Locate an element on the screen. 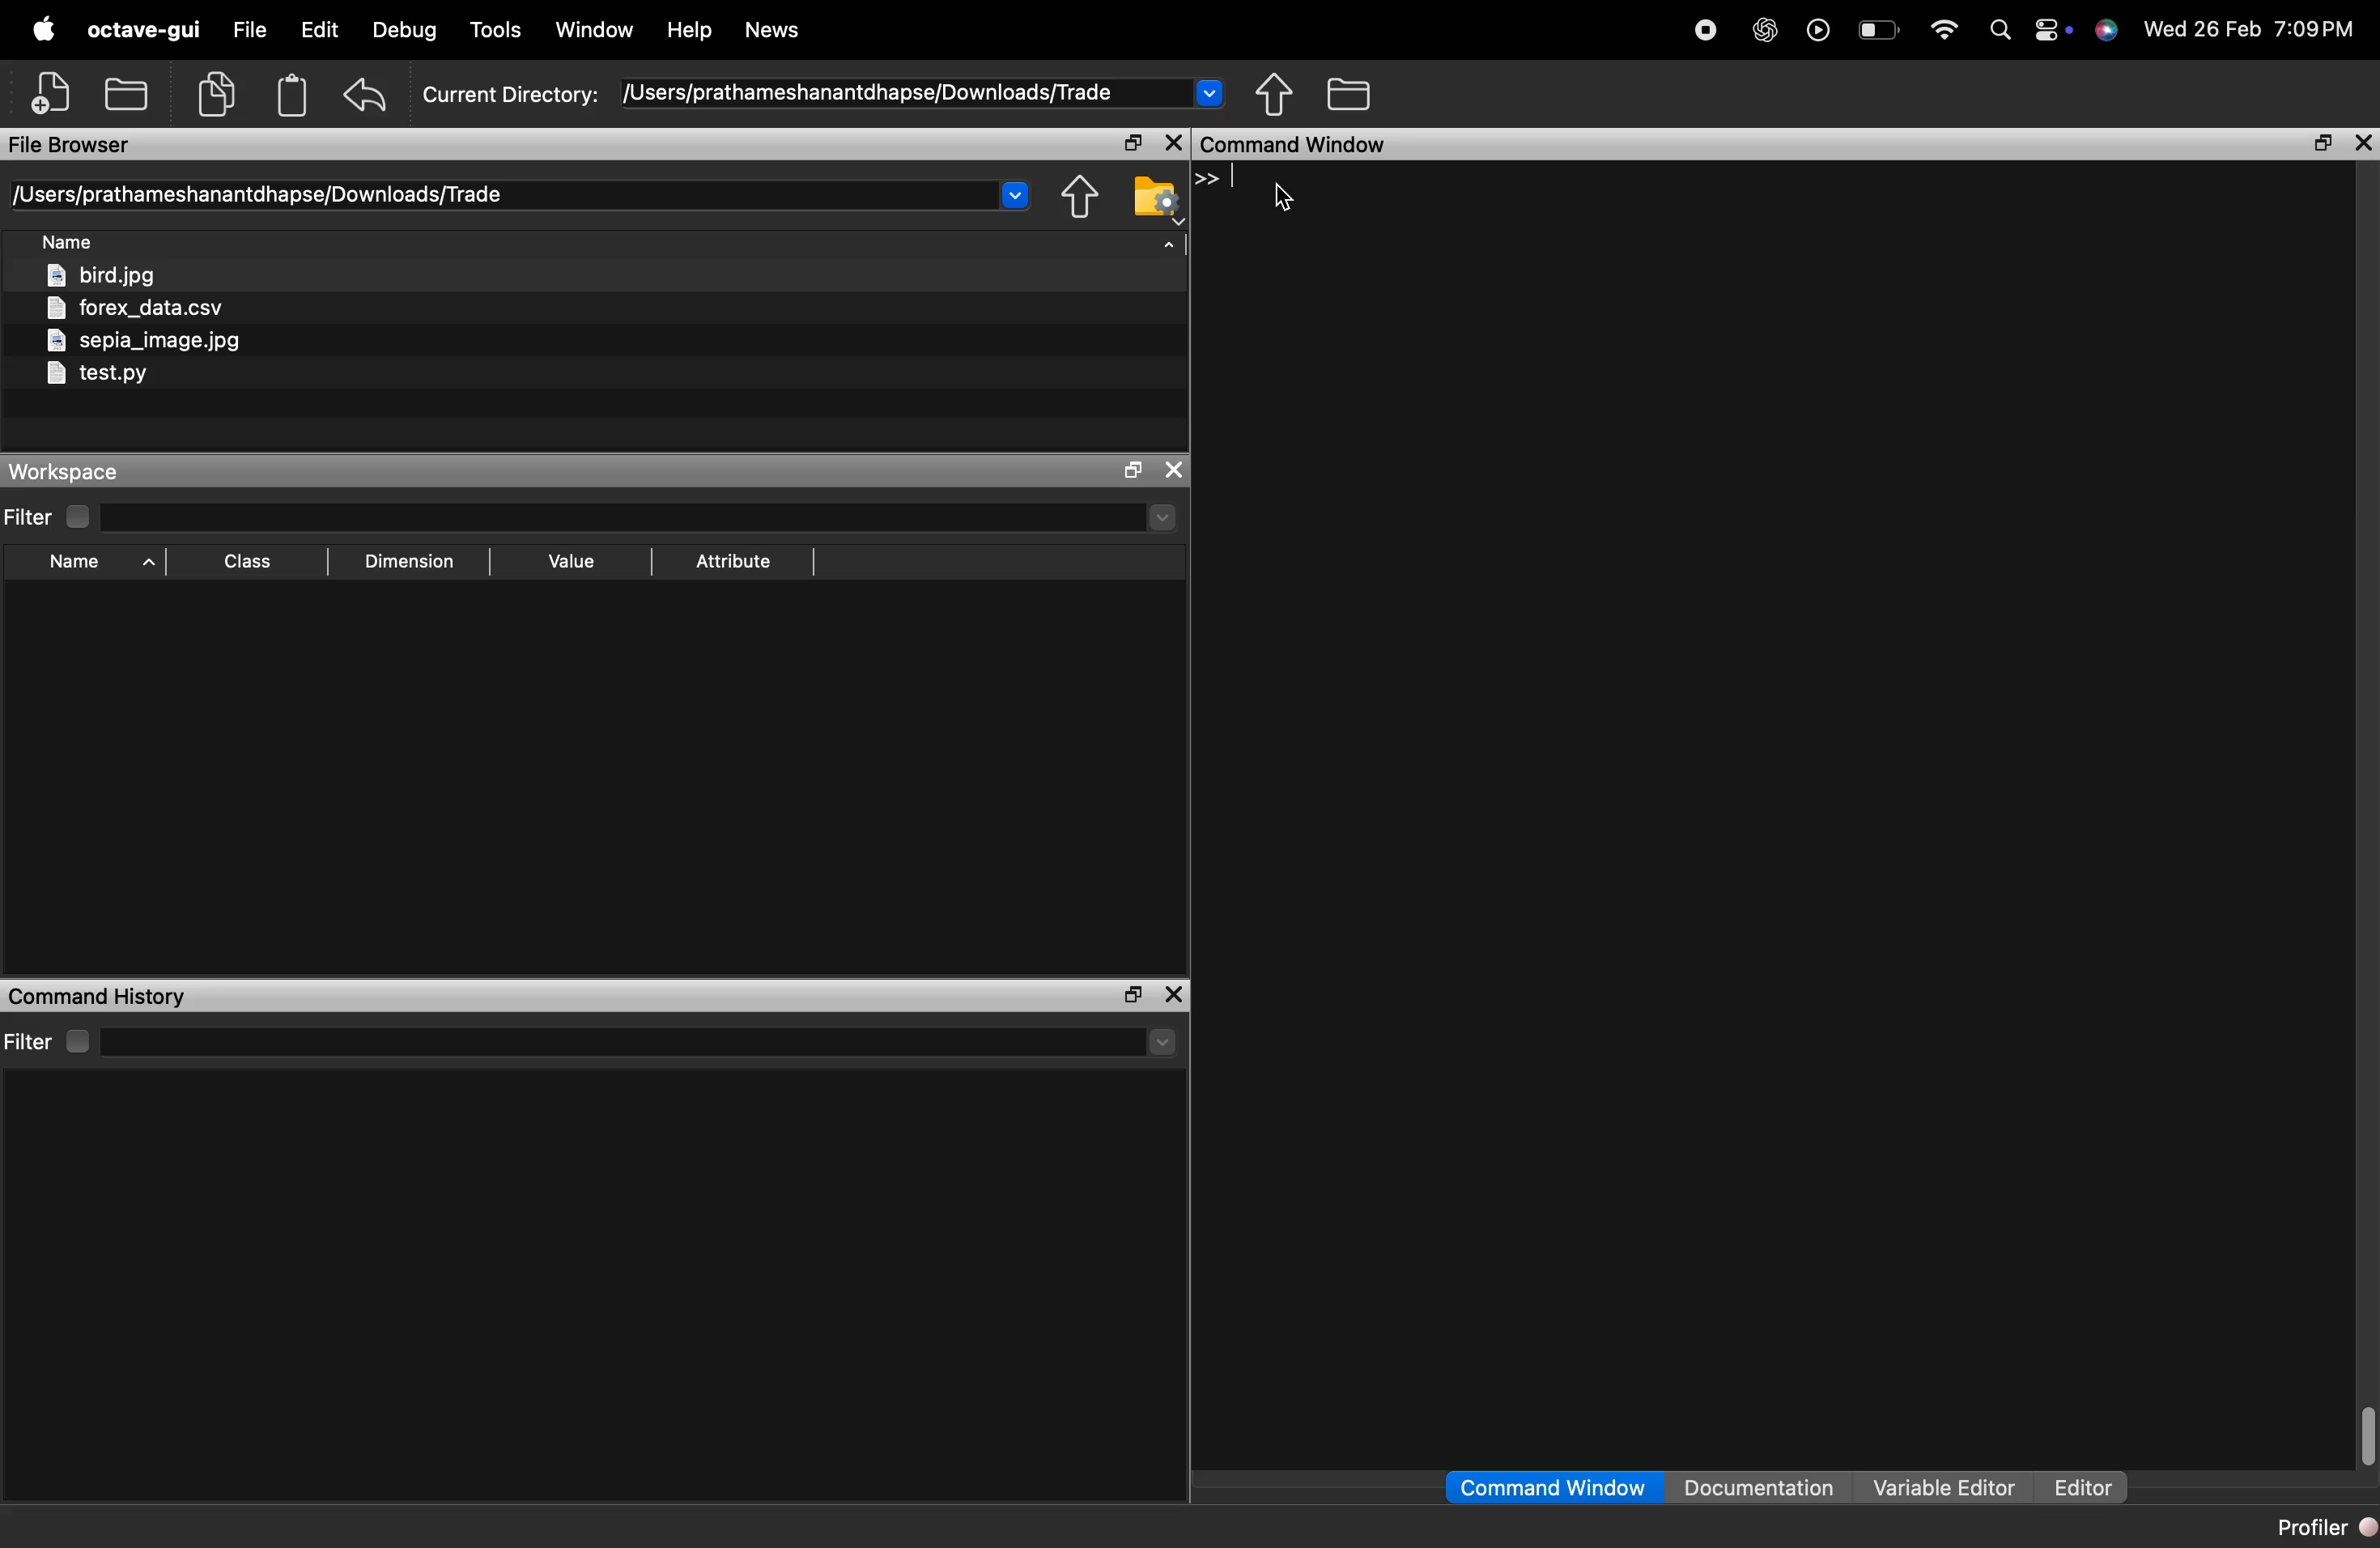 This screenshot has height=1548, width=2380. record is located at coordinates (1706, 32).